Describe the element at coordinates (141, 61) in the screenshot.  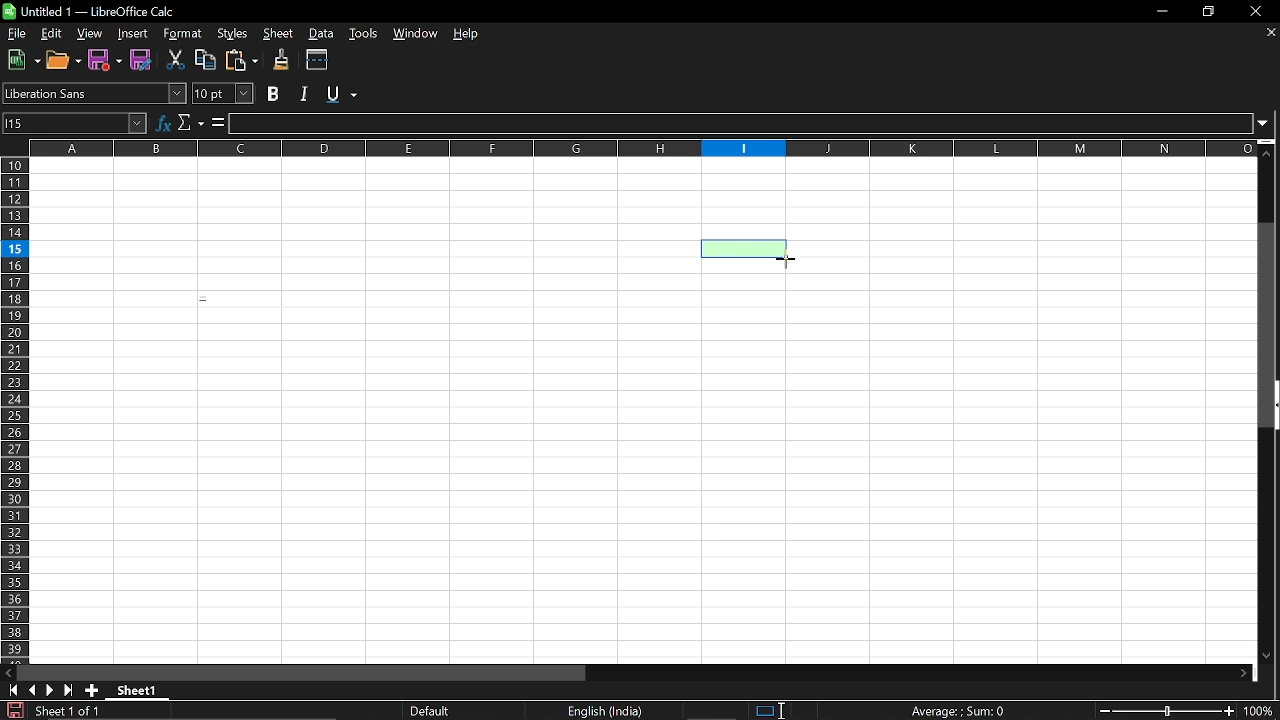
I see `Save` at that location.